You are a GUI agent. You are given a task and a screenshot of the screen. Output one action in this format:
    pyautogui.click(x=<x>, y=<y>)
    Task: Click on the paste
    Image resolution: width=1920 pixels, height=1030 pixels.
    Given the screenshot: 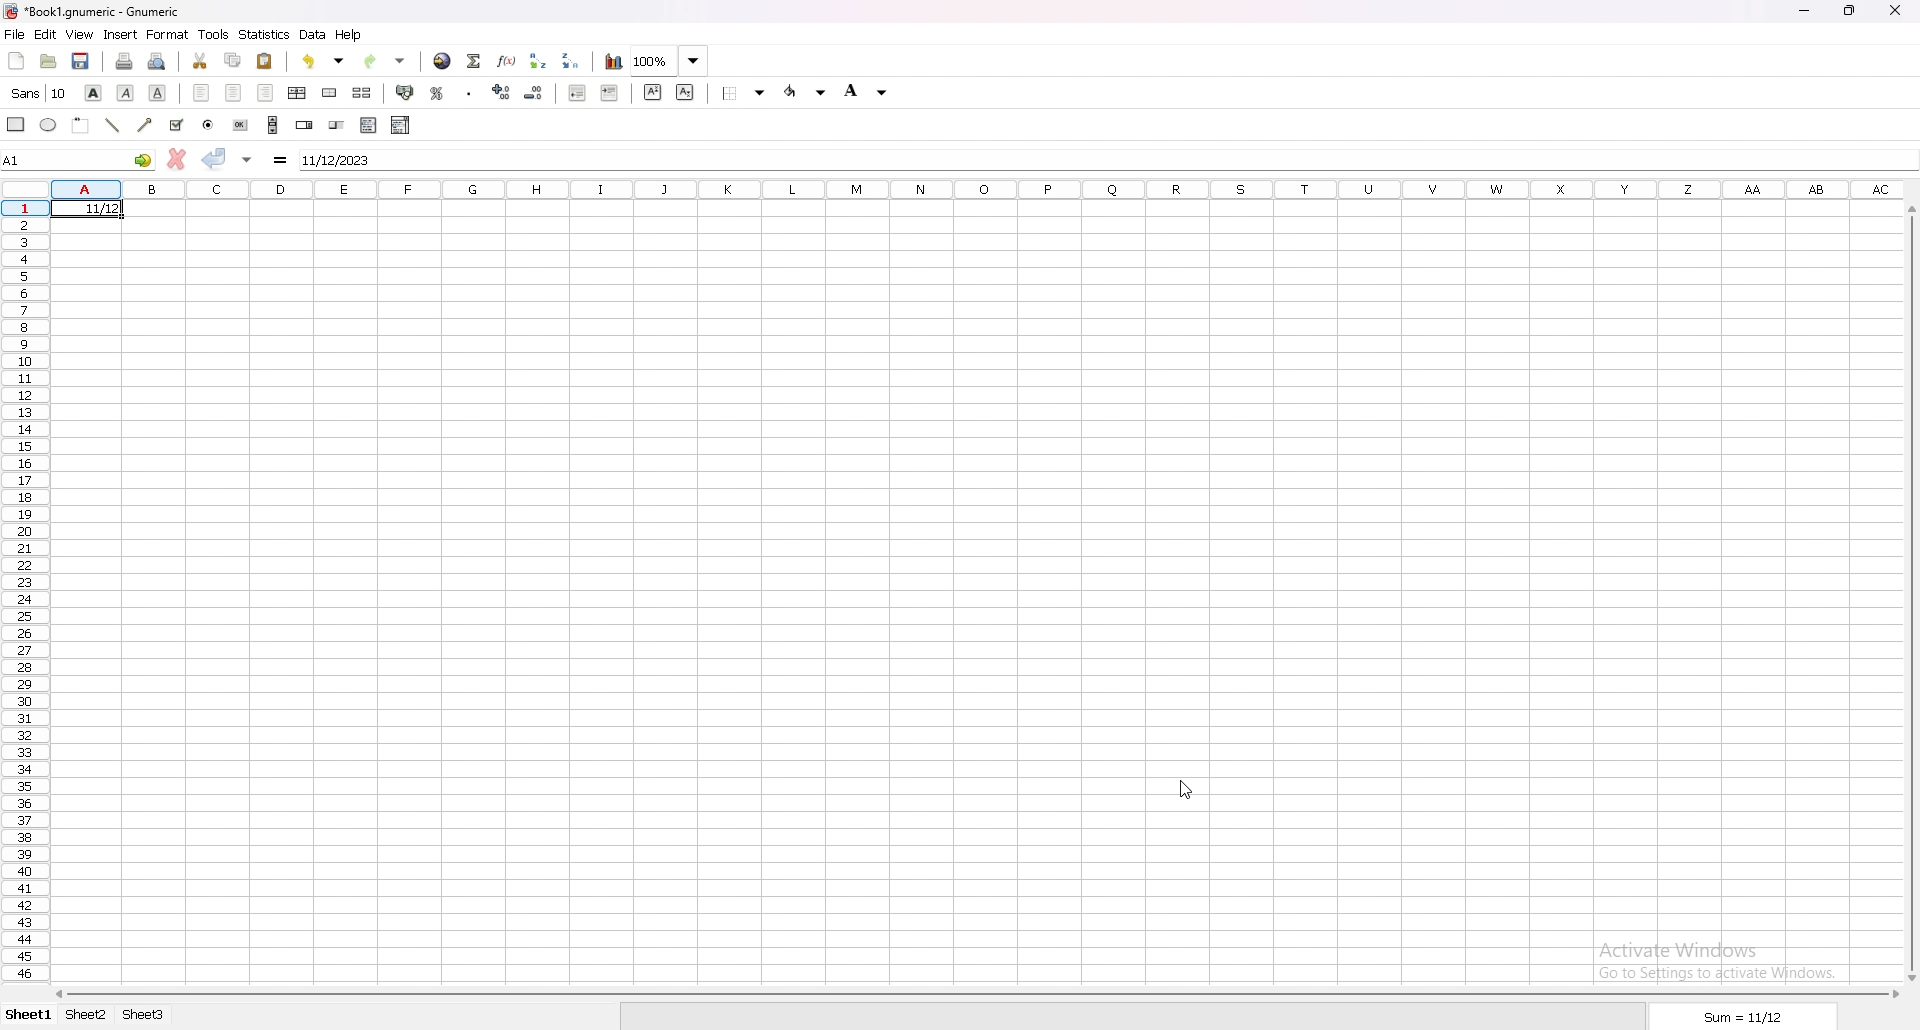 What is the action you would take?
    pyautogui.click(x=263, y=62)
    